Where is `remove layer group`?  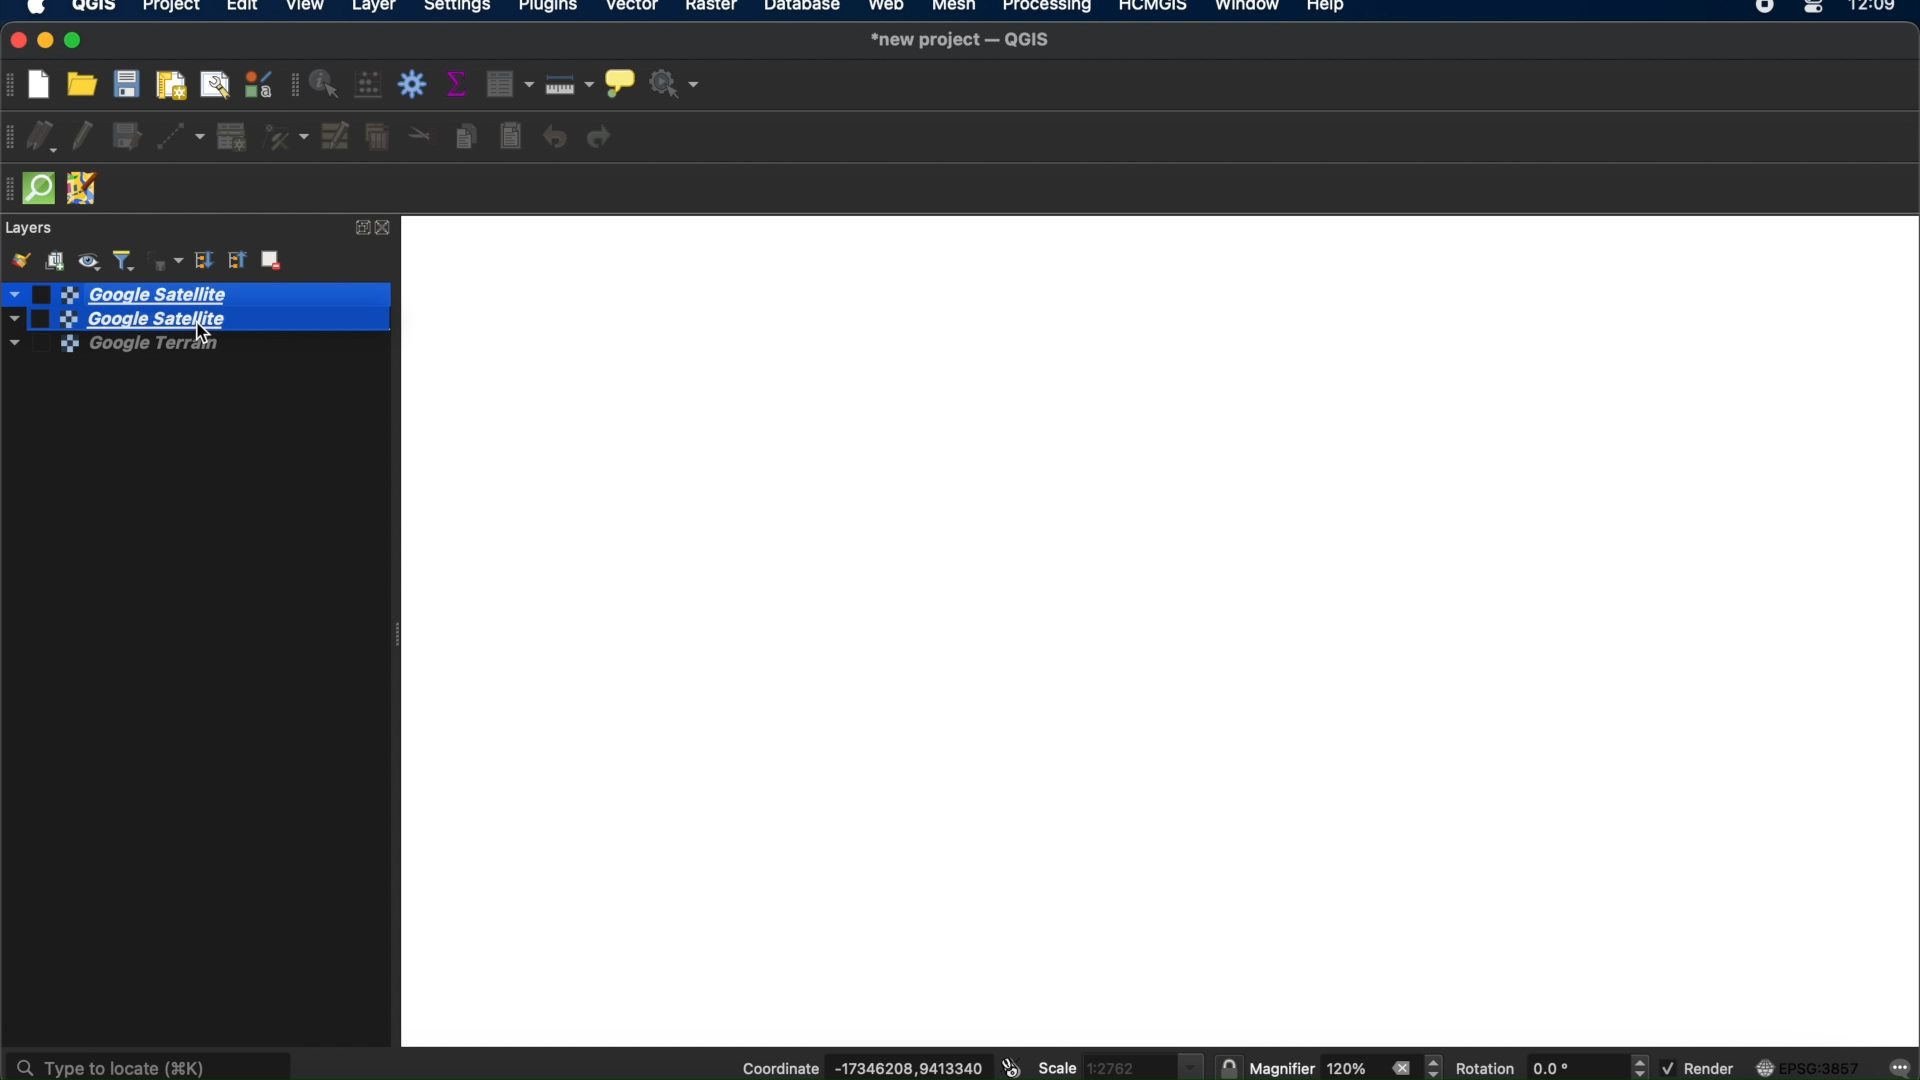
remove layer group is located at coordinates (274, 263).